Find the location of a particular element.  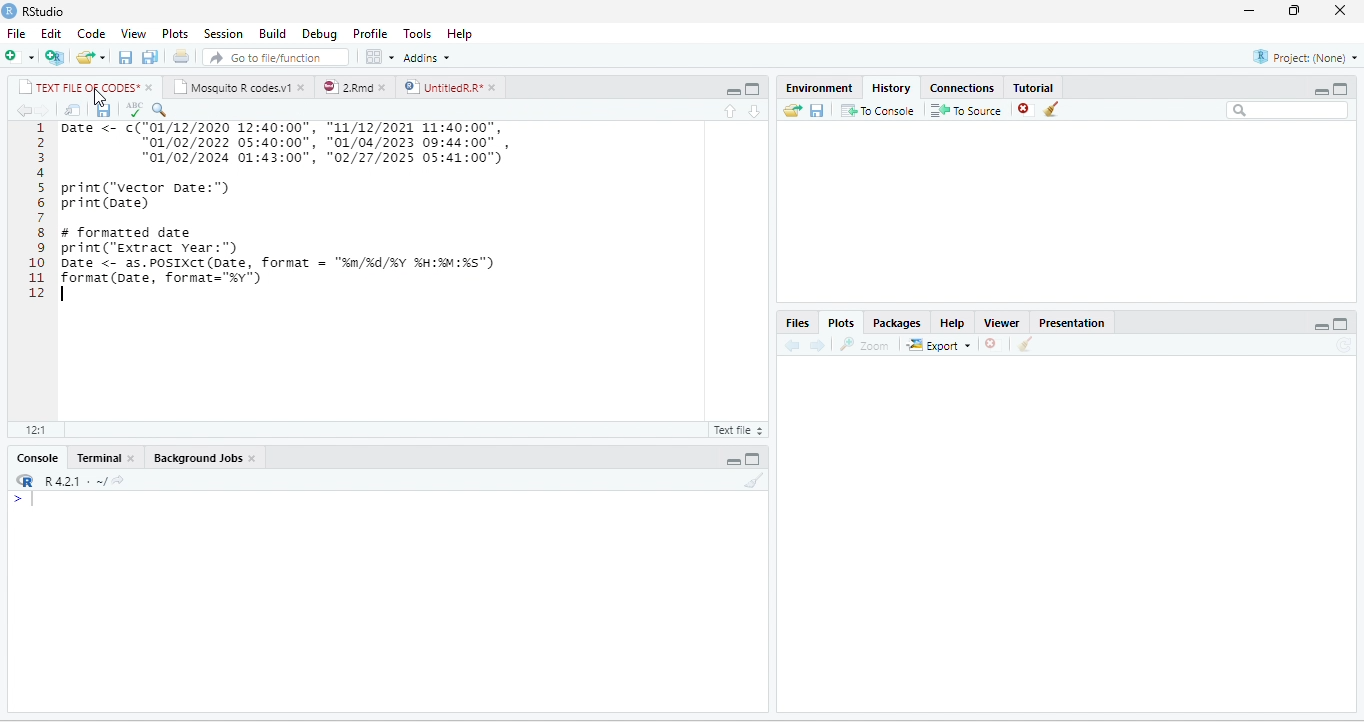

To source is located at coordinates (964, 109).